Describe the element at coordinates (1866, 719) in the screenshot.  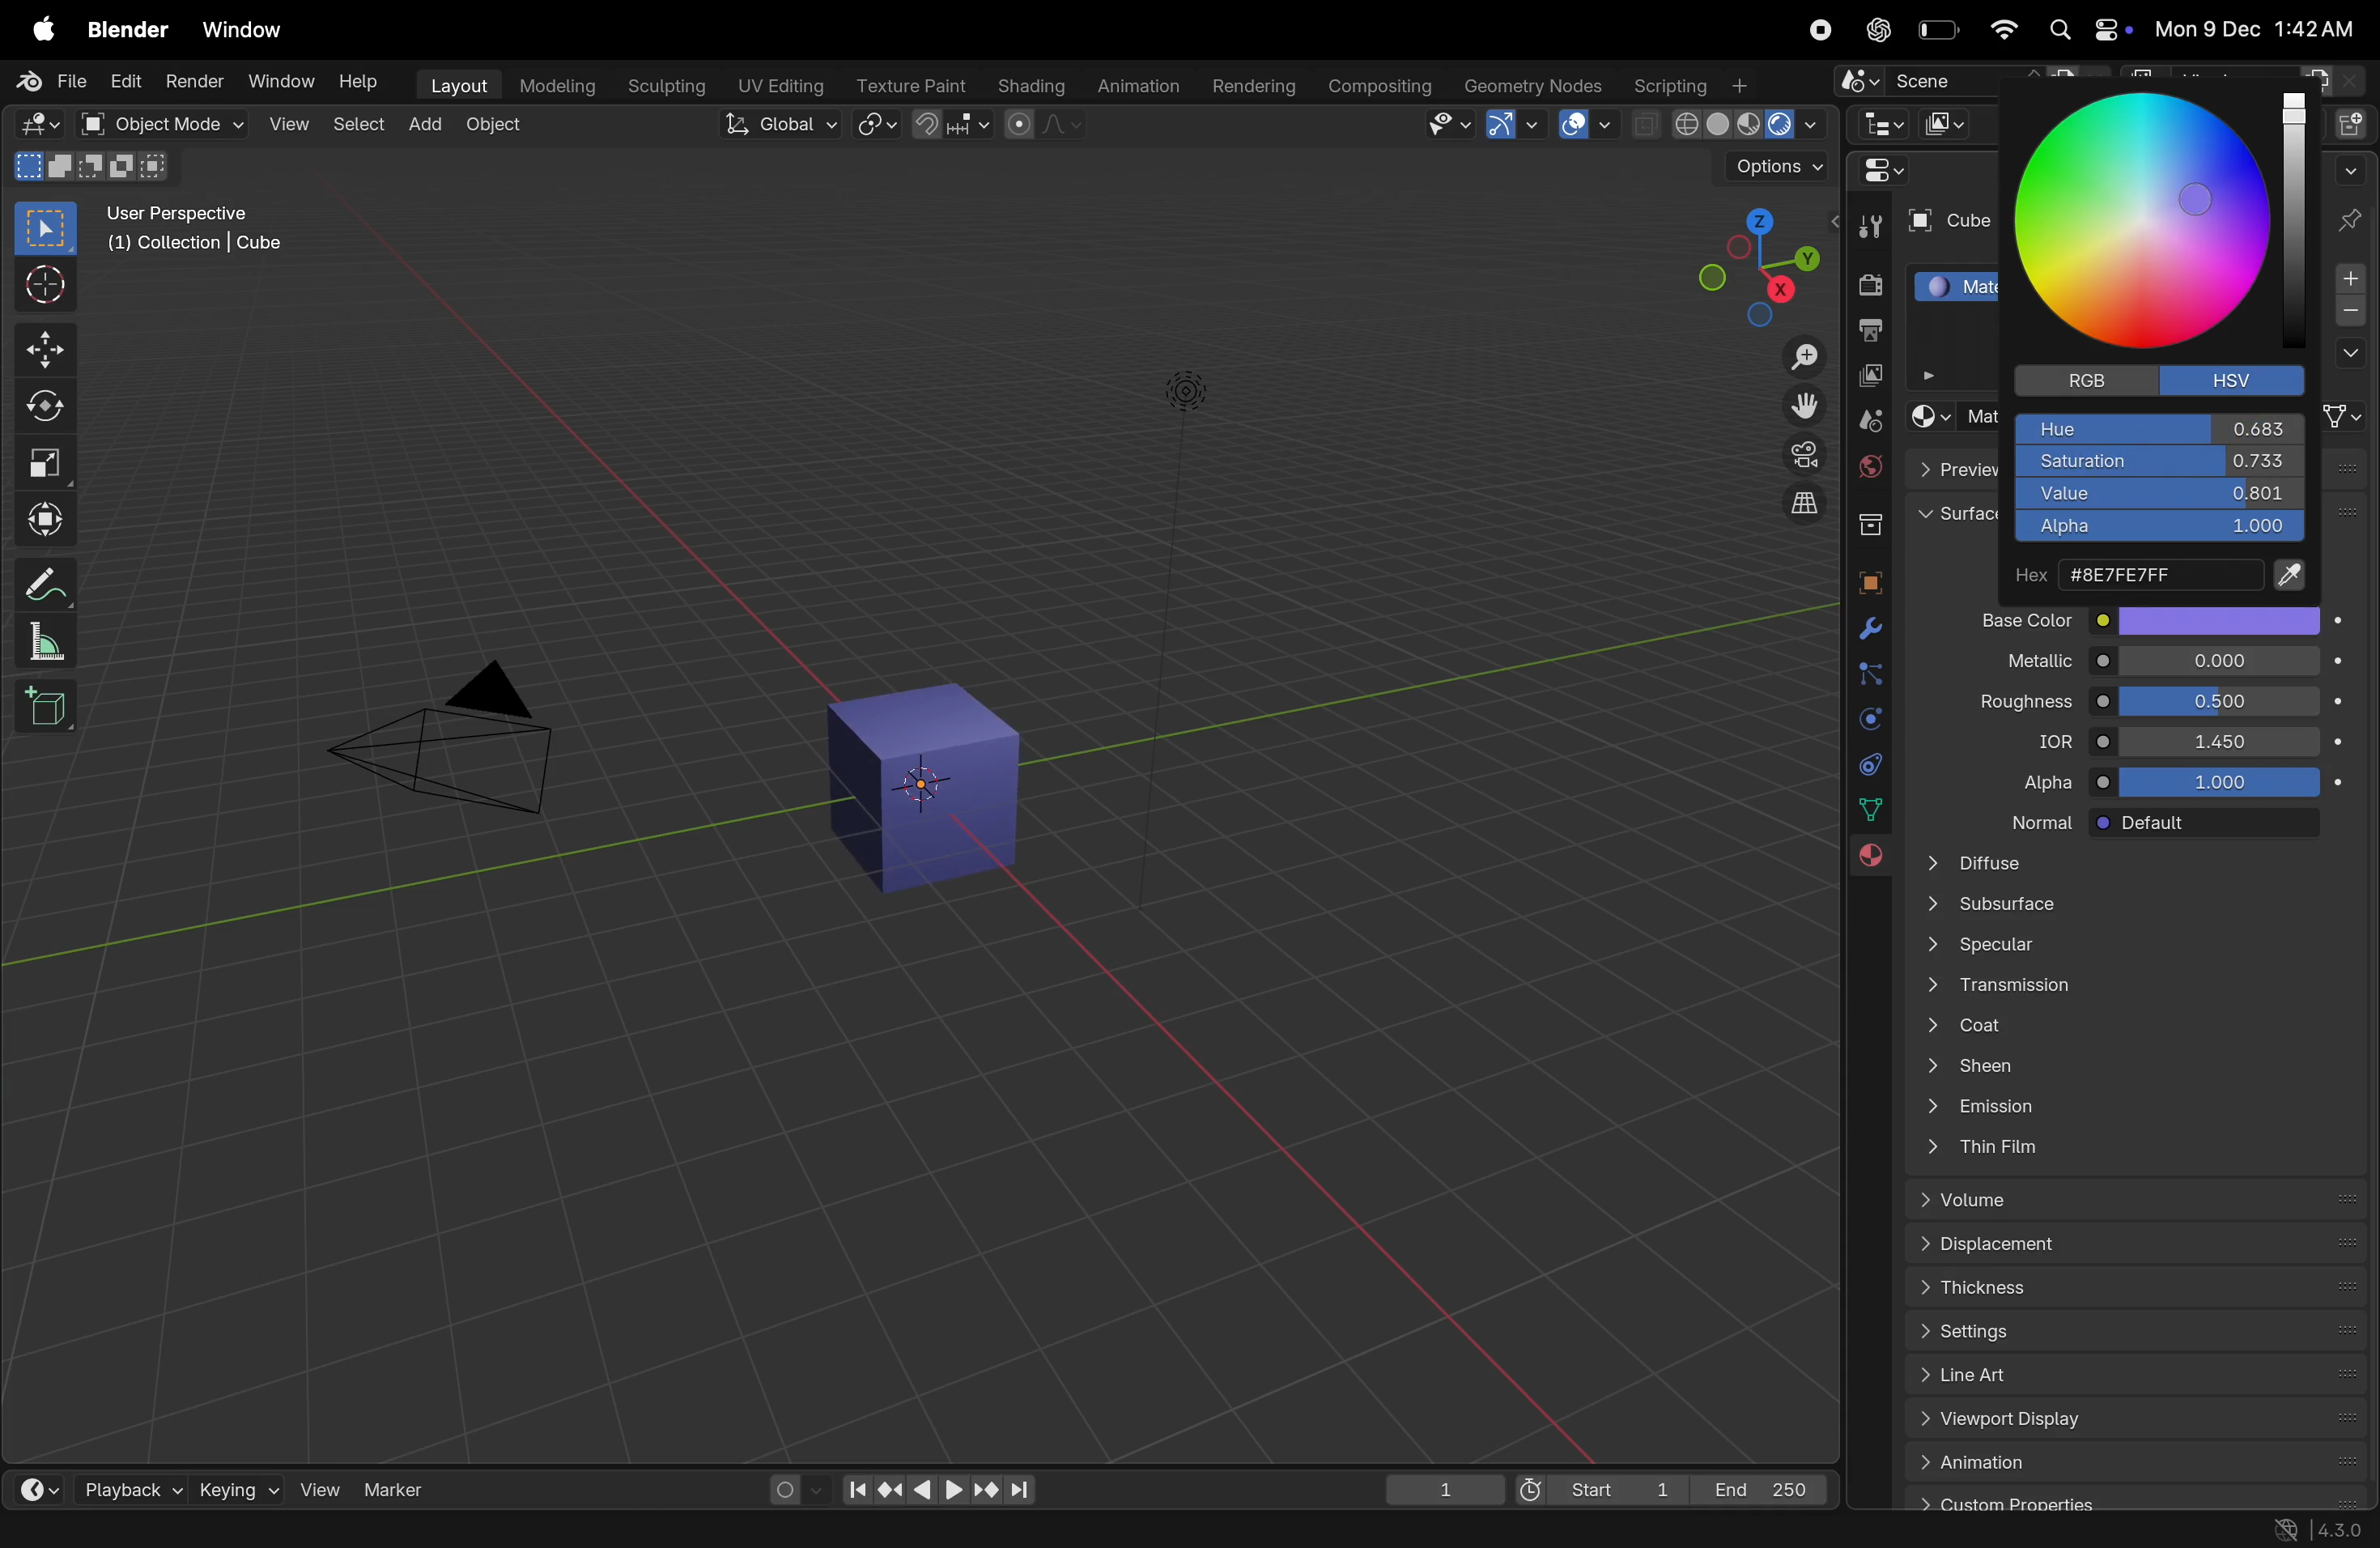
I see `physics` at that location.